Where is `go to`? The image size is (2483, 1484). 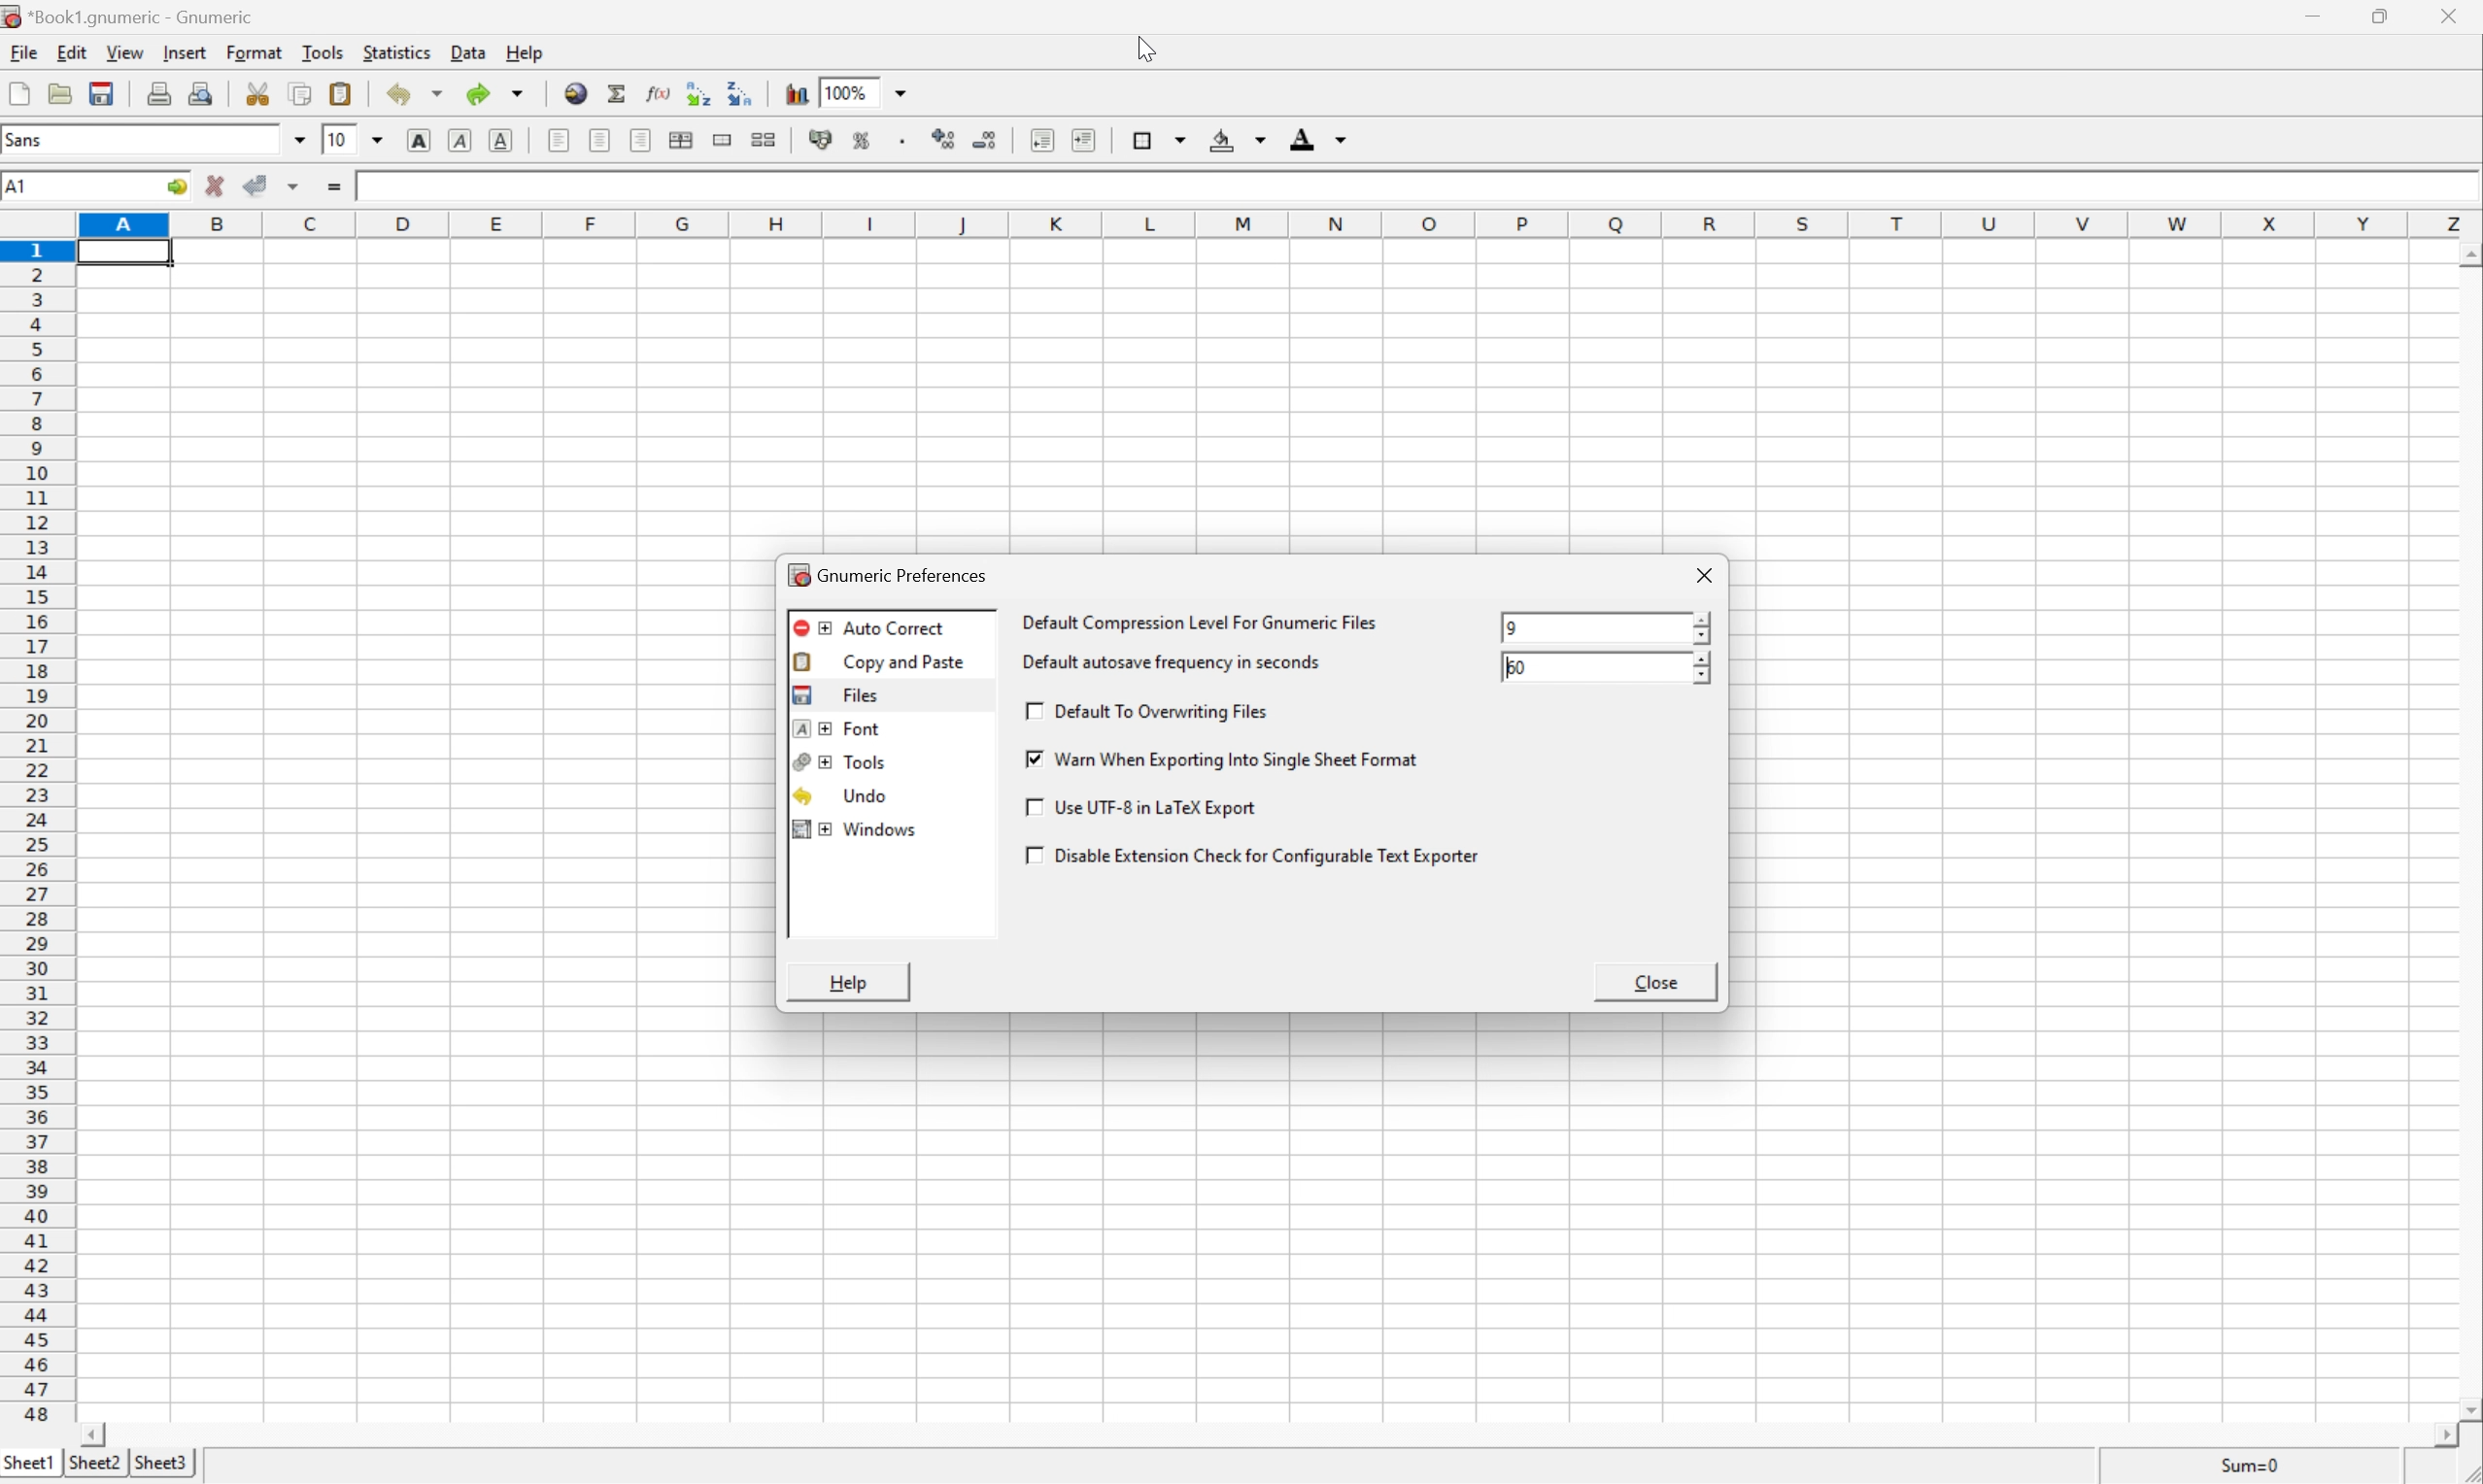 go to is located at coordinates (176, 187).